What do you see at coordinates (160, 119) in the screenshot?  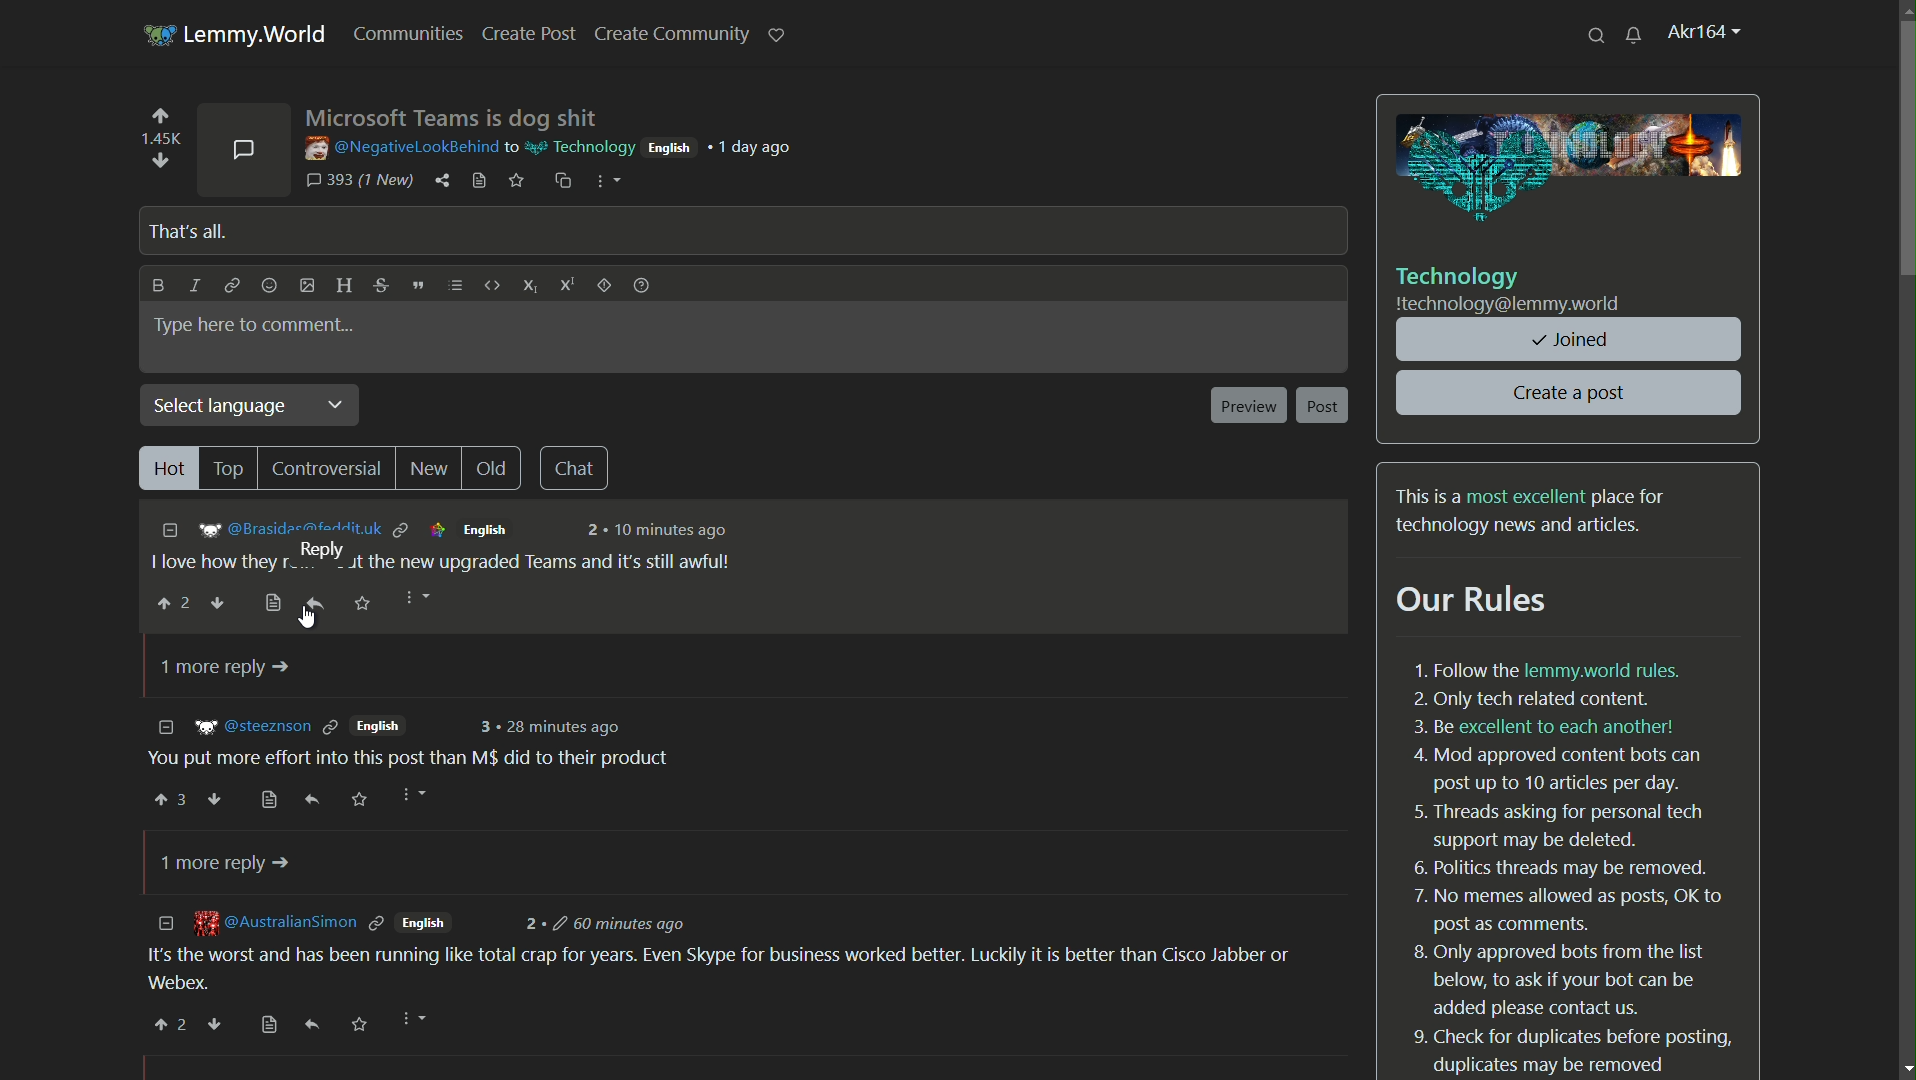 I see `upvote` at bounding box center [160, 119].